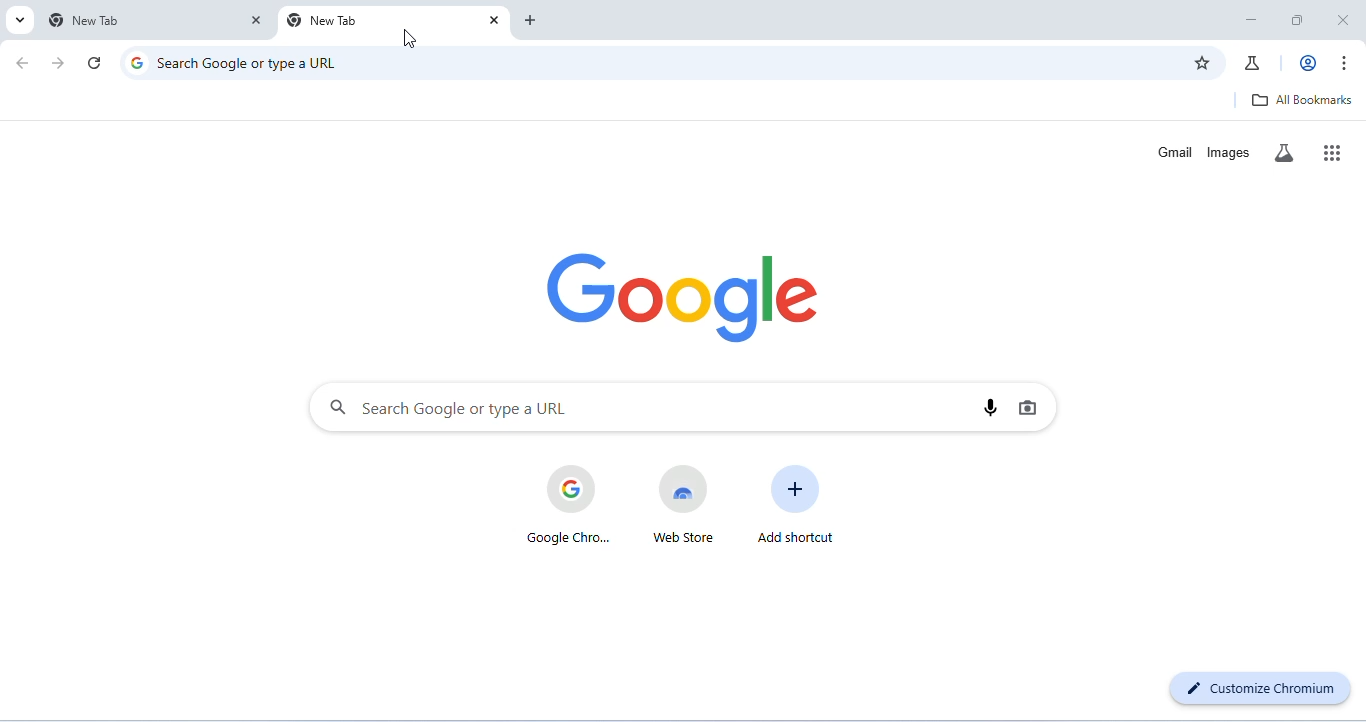 The image size is (1366, 722). I want to click on minimize, so click(1252, 20).